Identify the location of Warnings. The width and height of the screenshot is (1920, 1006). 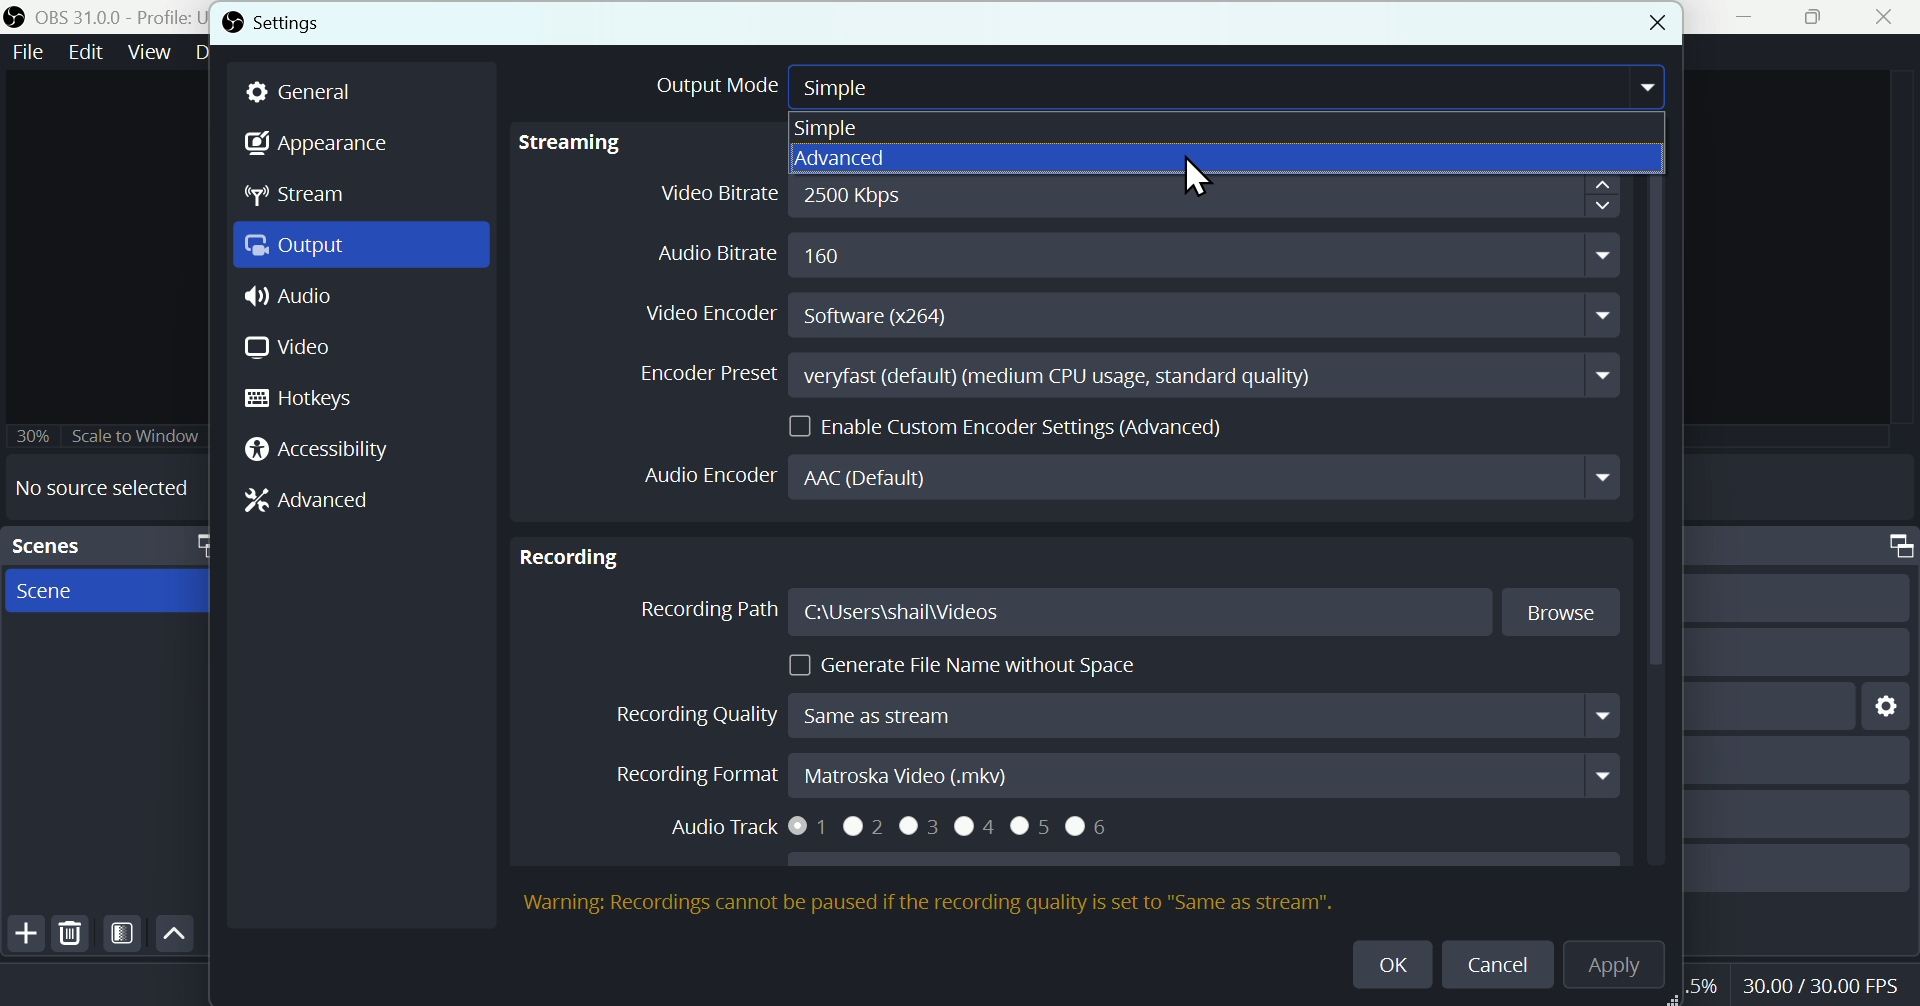
(929, 903).